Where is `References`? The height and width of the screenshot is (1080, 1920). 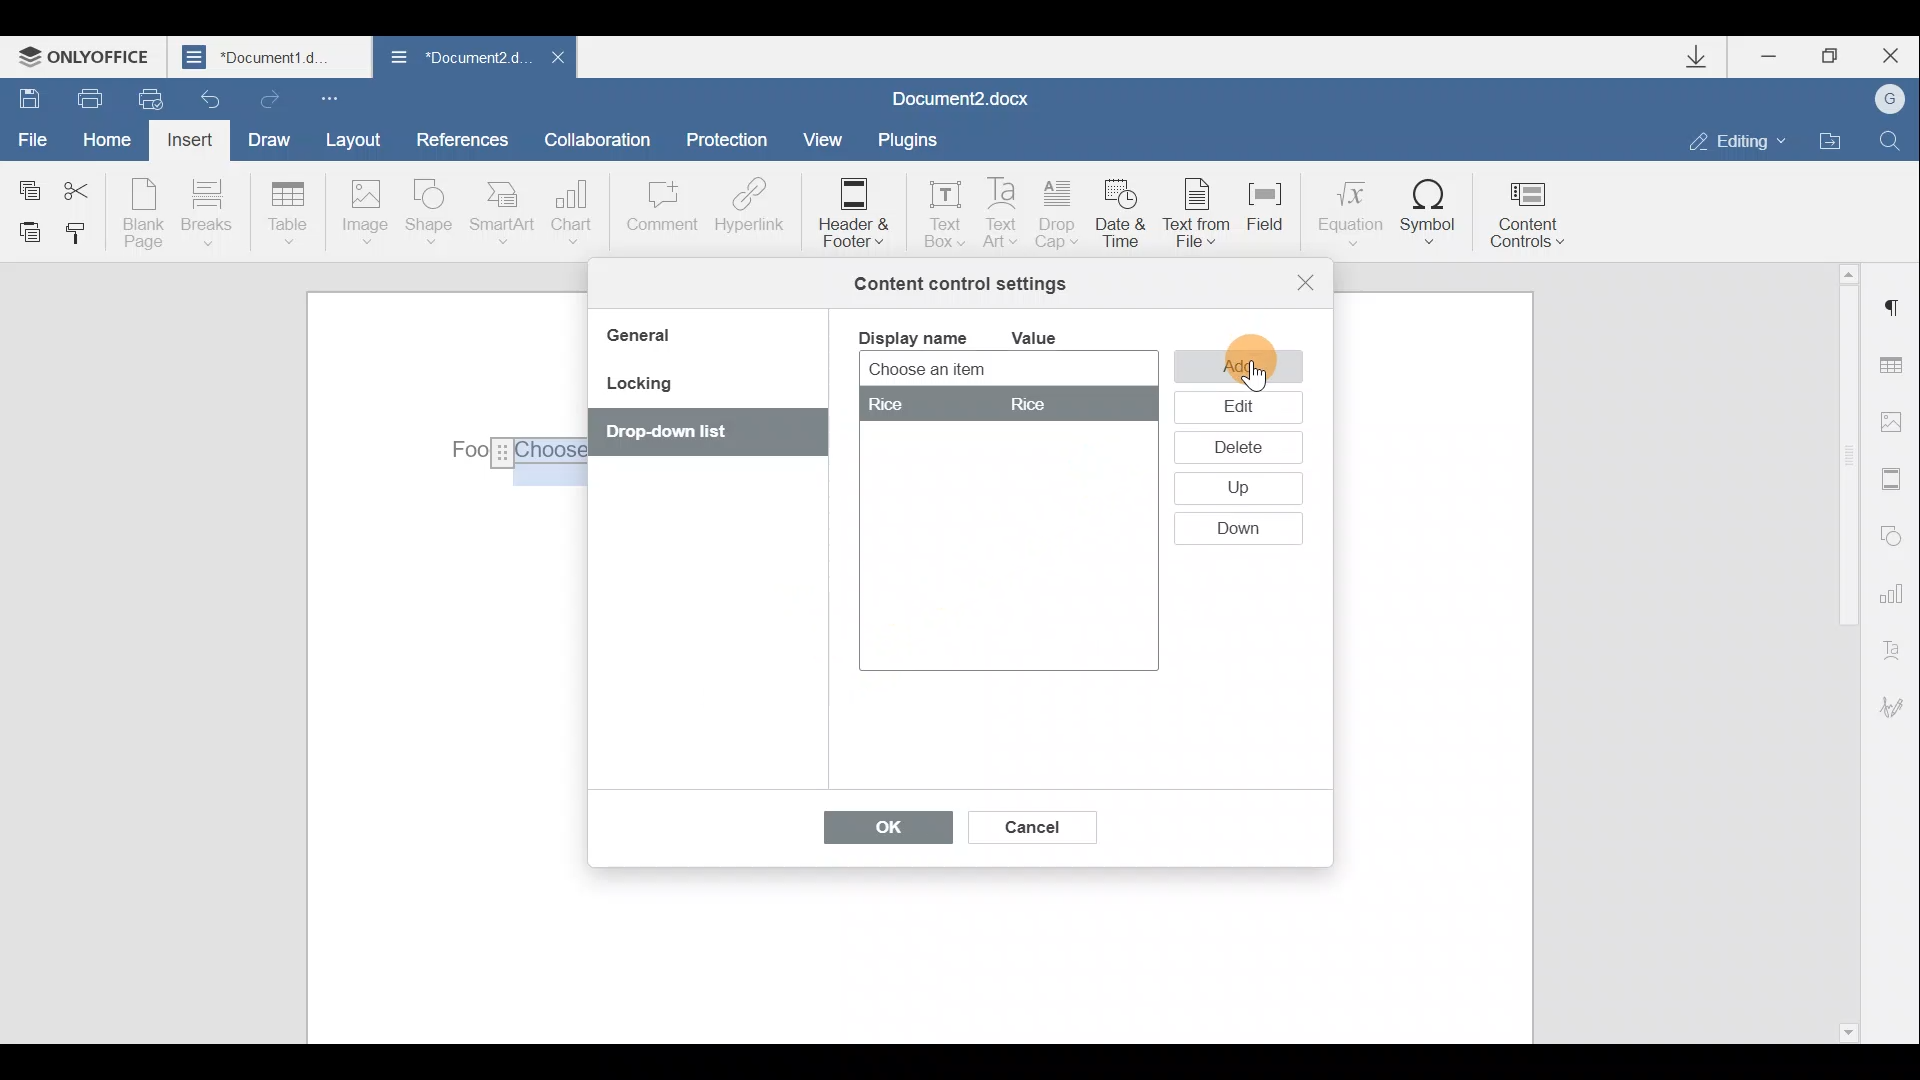
References is located at coordinates (461, 137).